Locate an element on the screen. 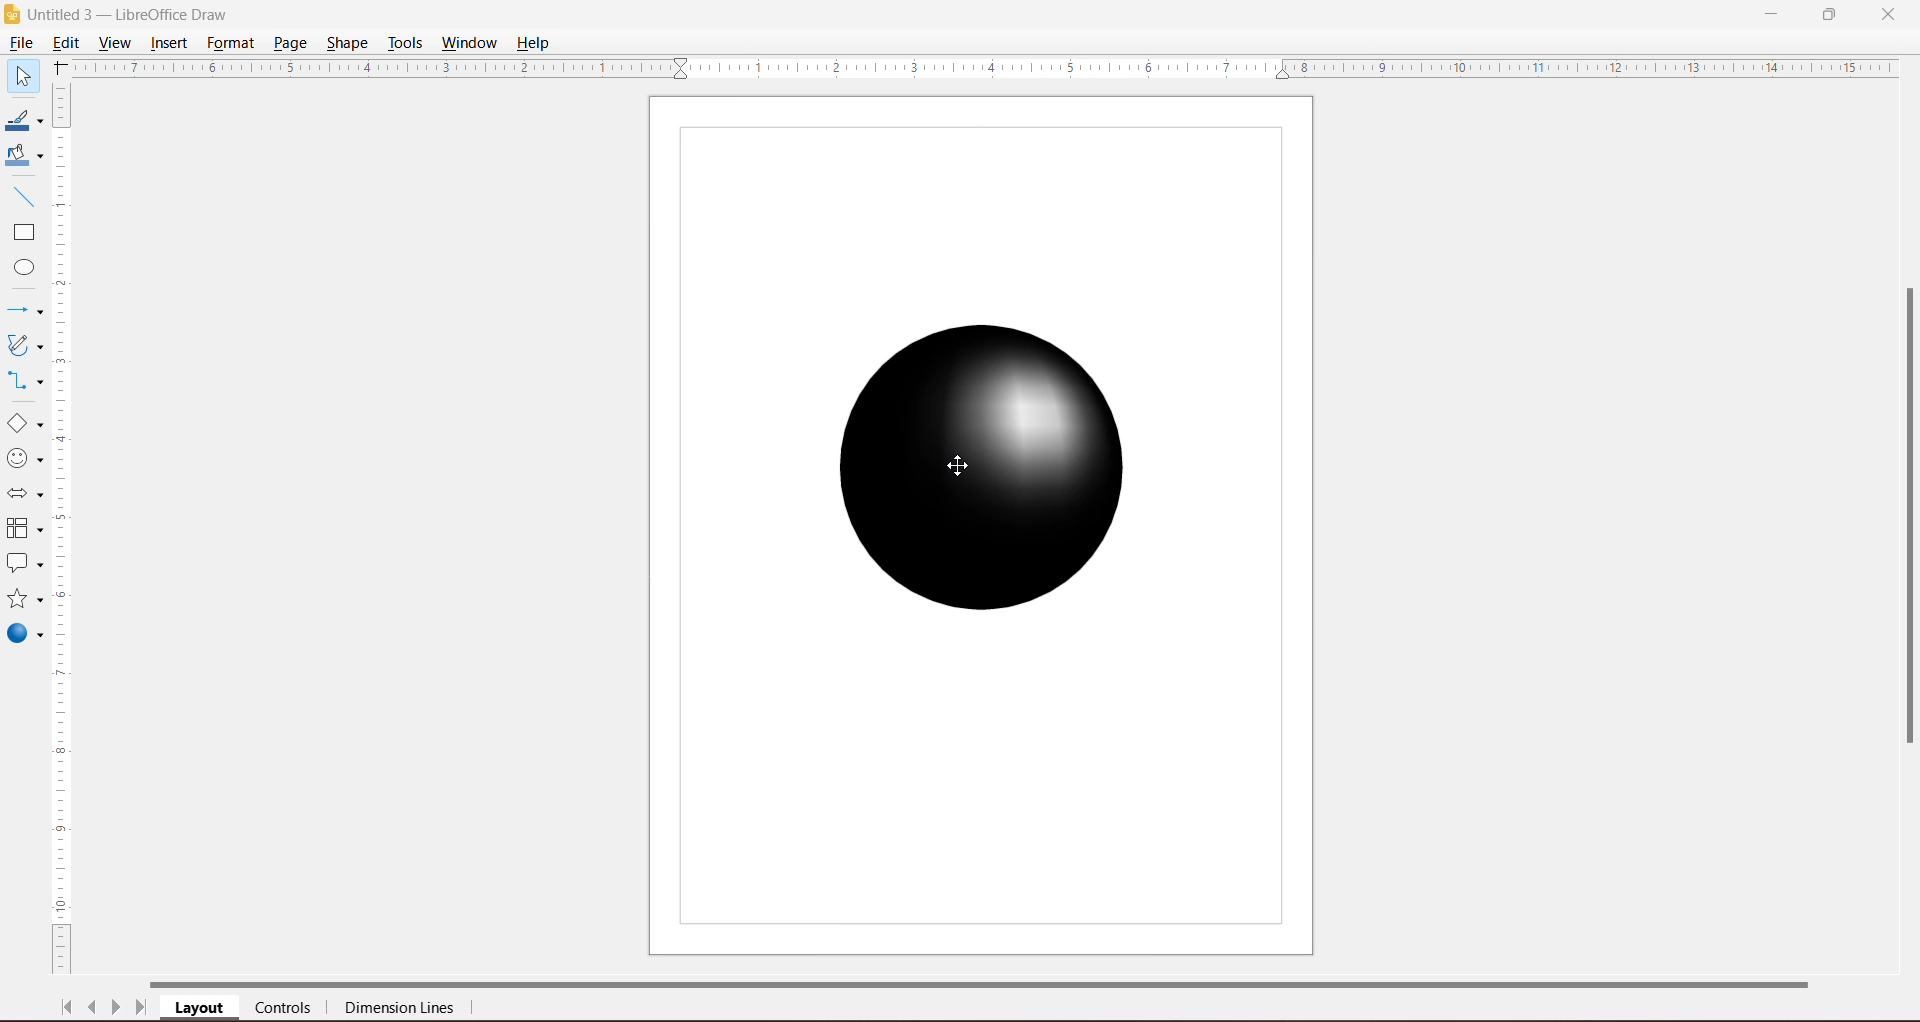 The width and height of the screenshot is (1920, 1022). Diagram Title - Application Name is located at coordinates (135, 14).